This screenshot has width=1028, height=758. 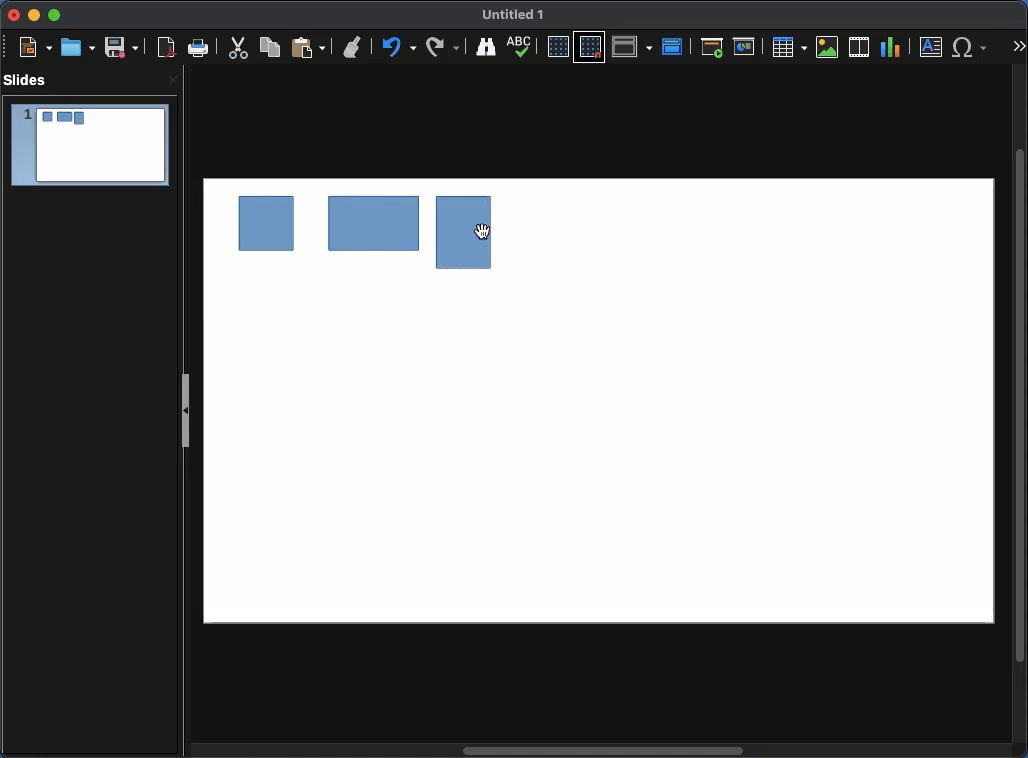 What do you see at coordinates (860, 47) in the screenshot?
I see `Audio or video` at bounding box center [860, 47].